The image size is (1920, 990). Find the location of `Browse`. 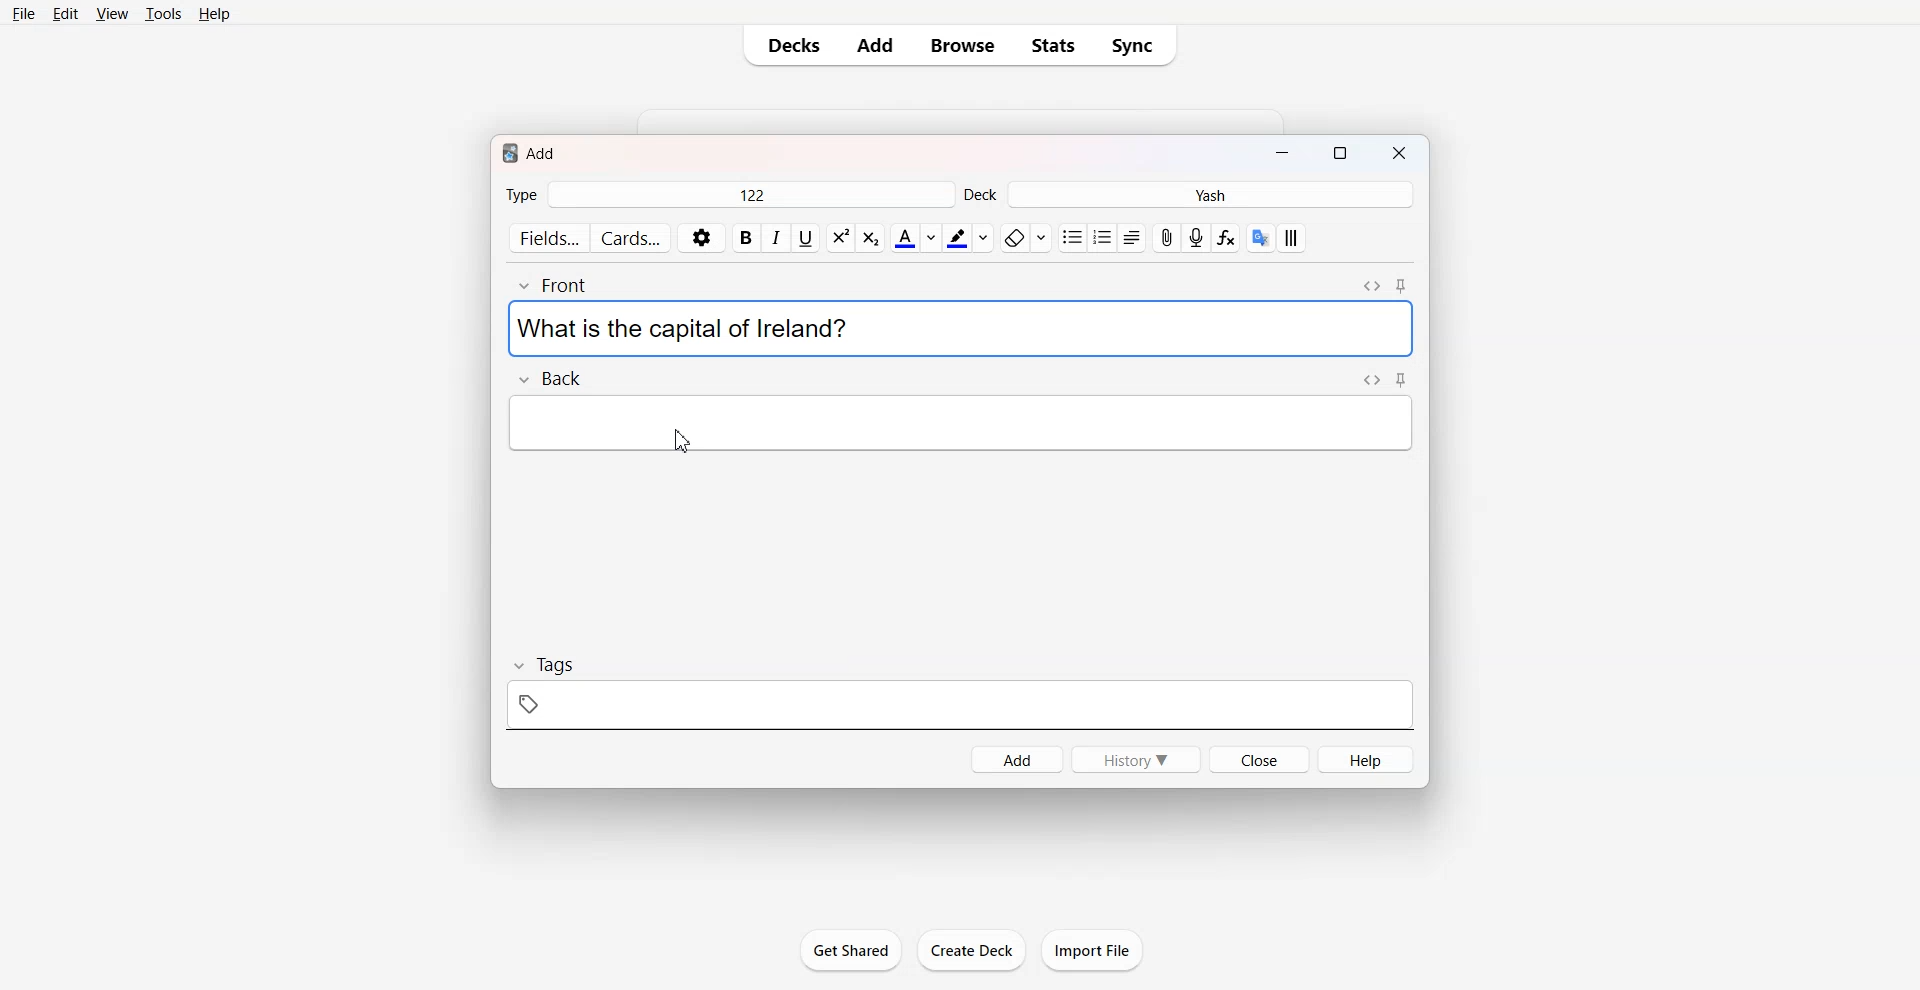

Browse is located at coordinates (960, 45).